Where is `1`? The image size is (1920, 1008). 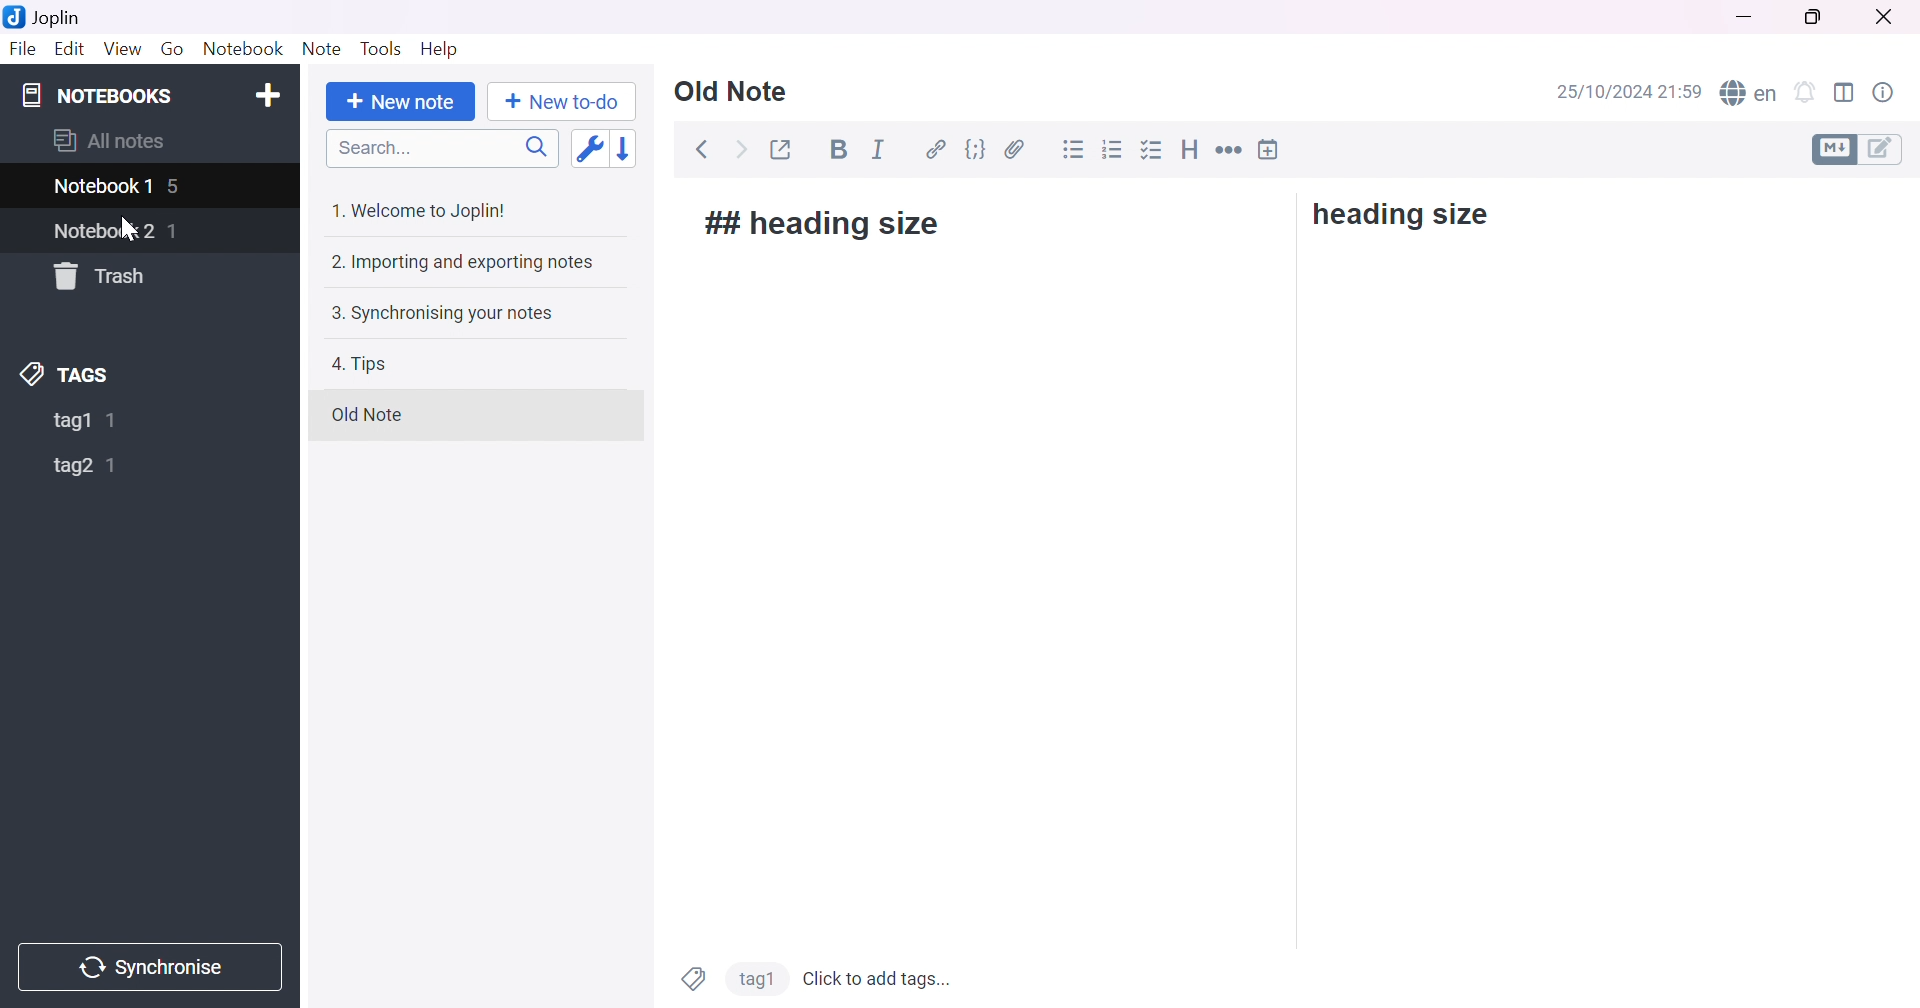
1 is located at coordinates (112, 466).